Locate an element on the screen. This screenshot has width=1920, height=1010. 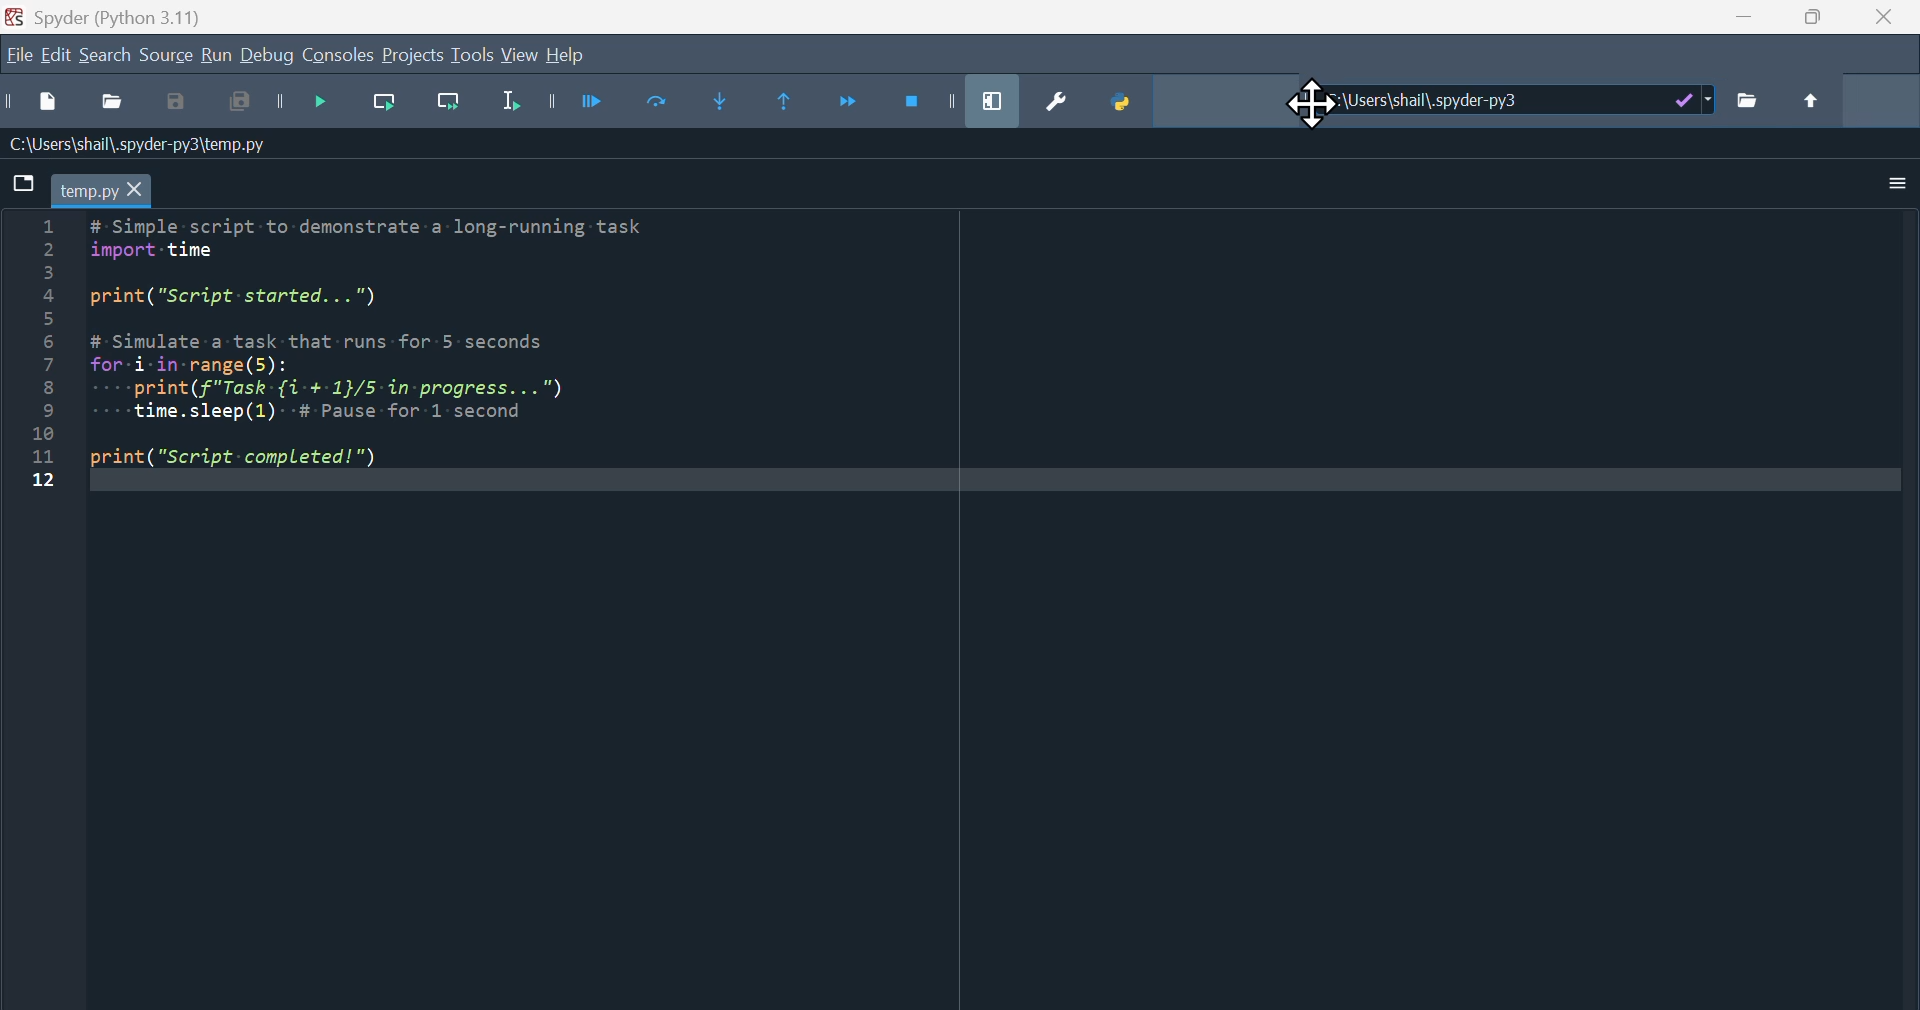
Open file is located at coordinates (111, 105).